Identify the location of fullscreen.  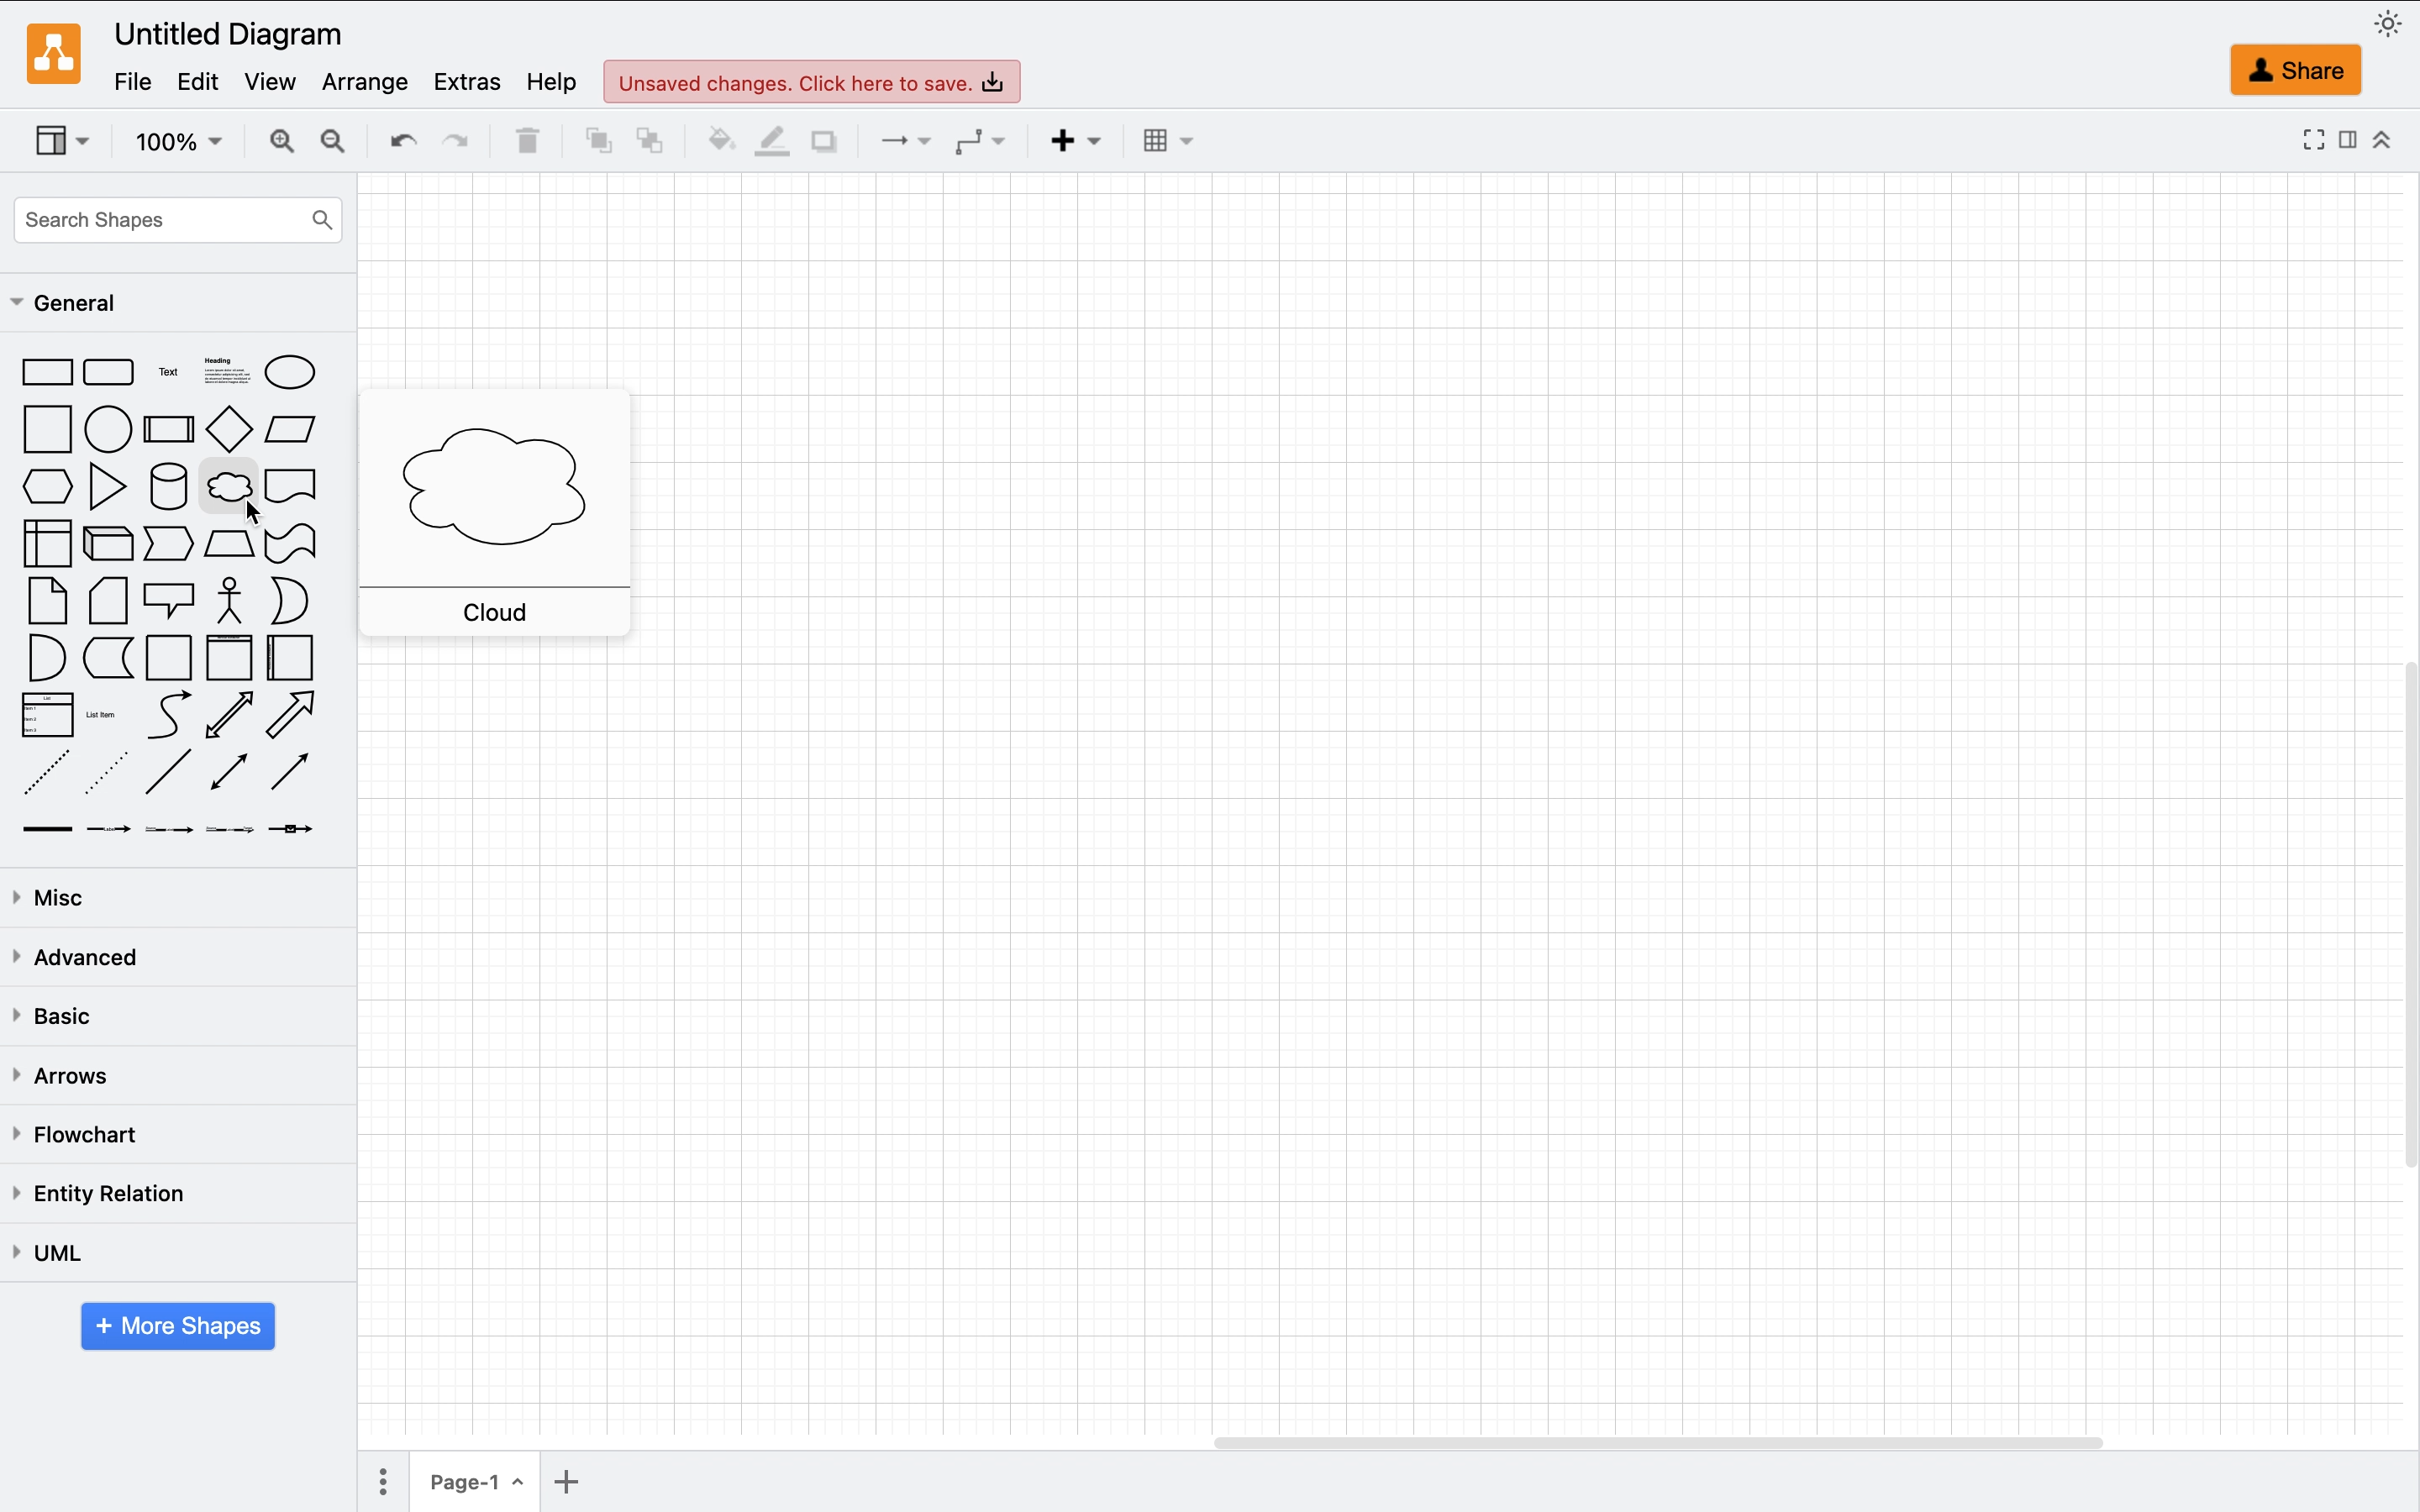
(2308, 140).